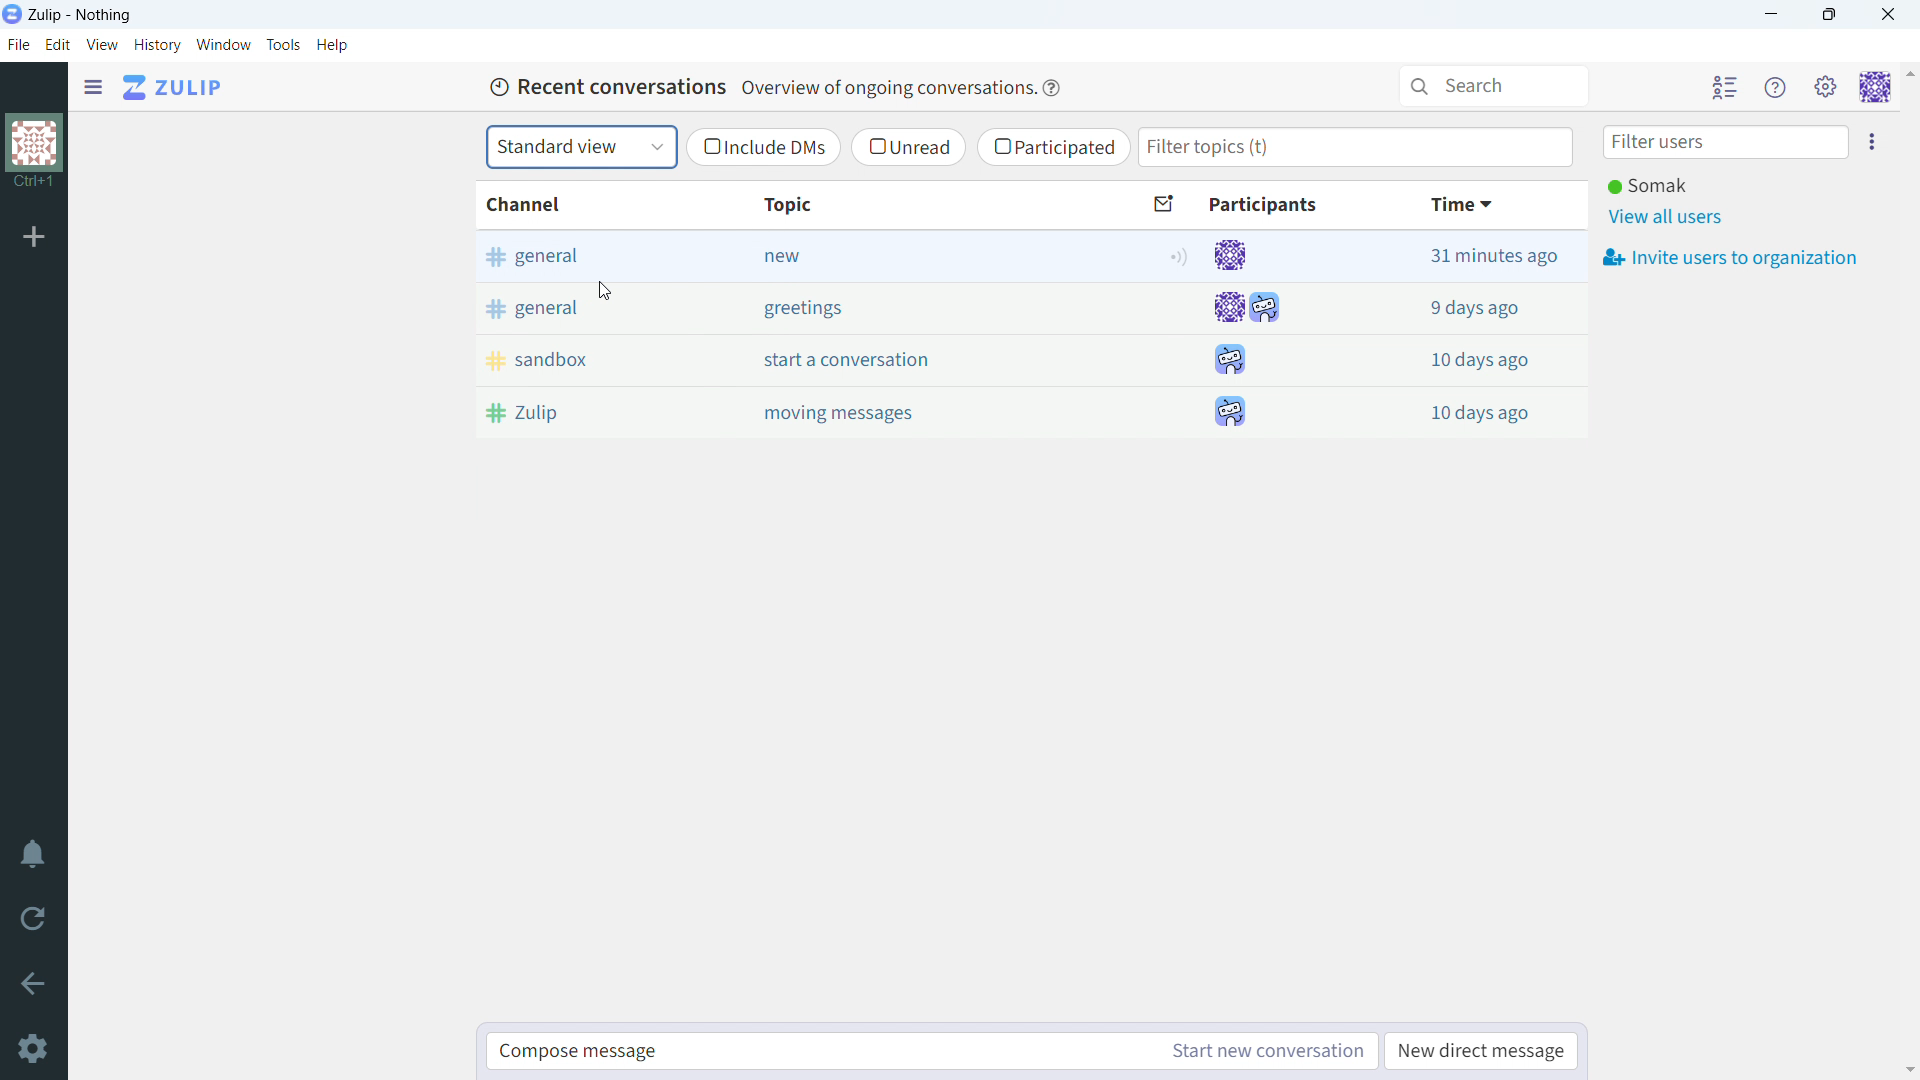 This screenshot has width=1920, height=1080. What do you see at coordinates (1870, 140) in the screenshot?
I see `invite users` at bounding box center [1870, 140].